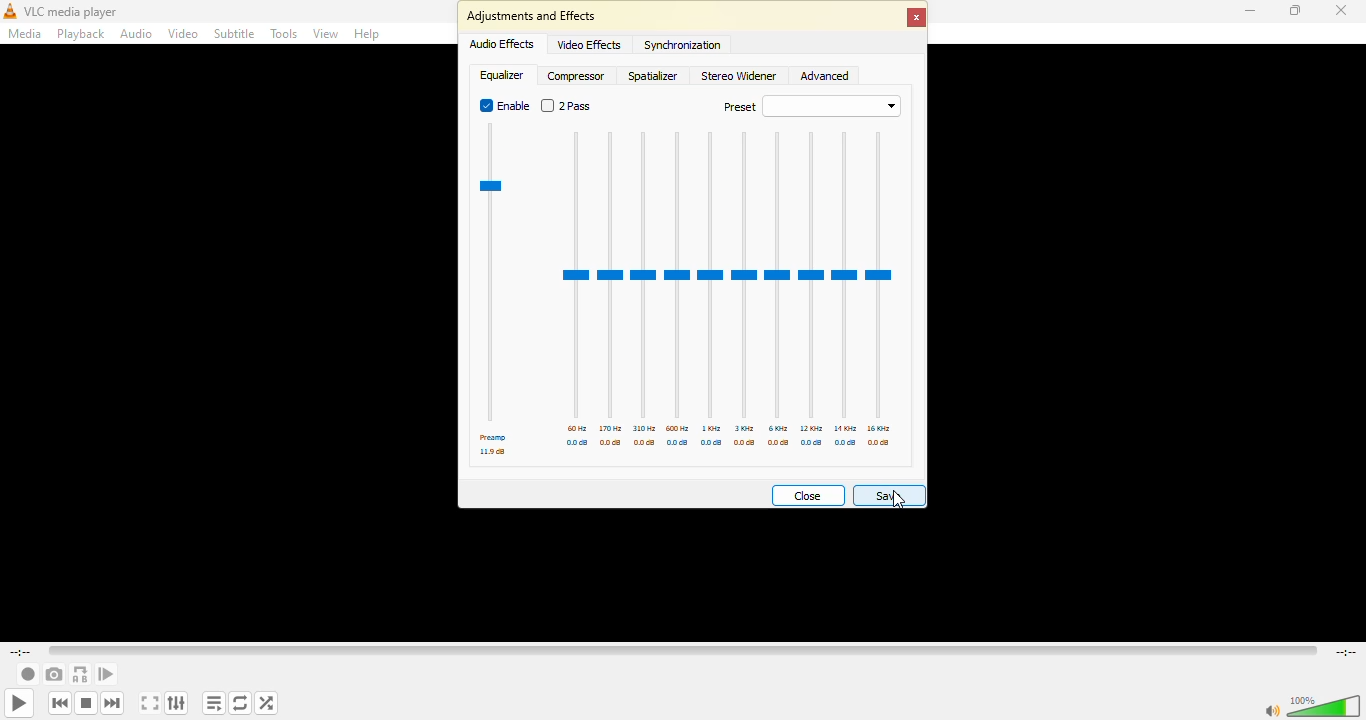 The image size is (1366, 720). What do you see at coordinates (812, 443) in the screenshot?
I see `db` at bounding box center [812, 443].